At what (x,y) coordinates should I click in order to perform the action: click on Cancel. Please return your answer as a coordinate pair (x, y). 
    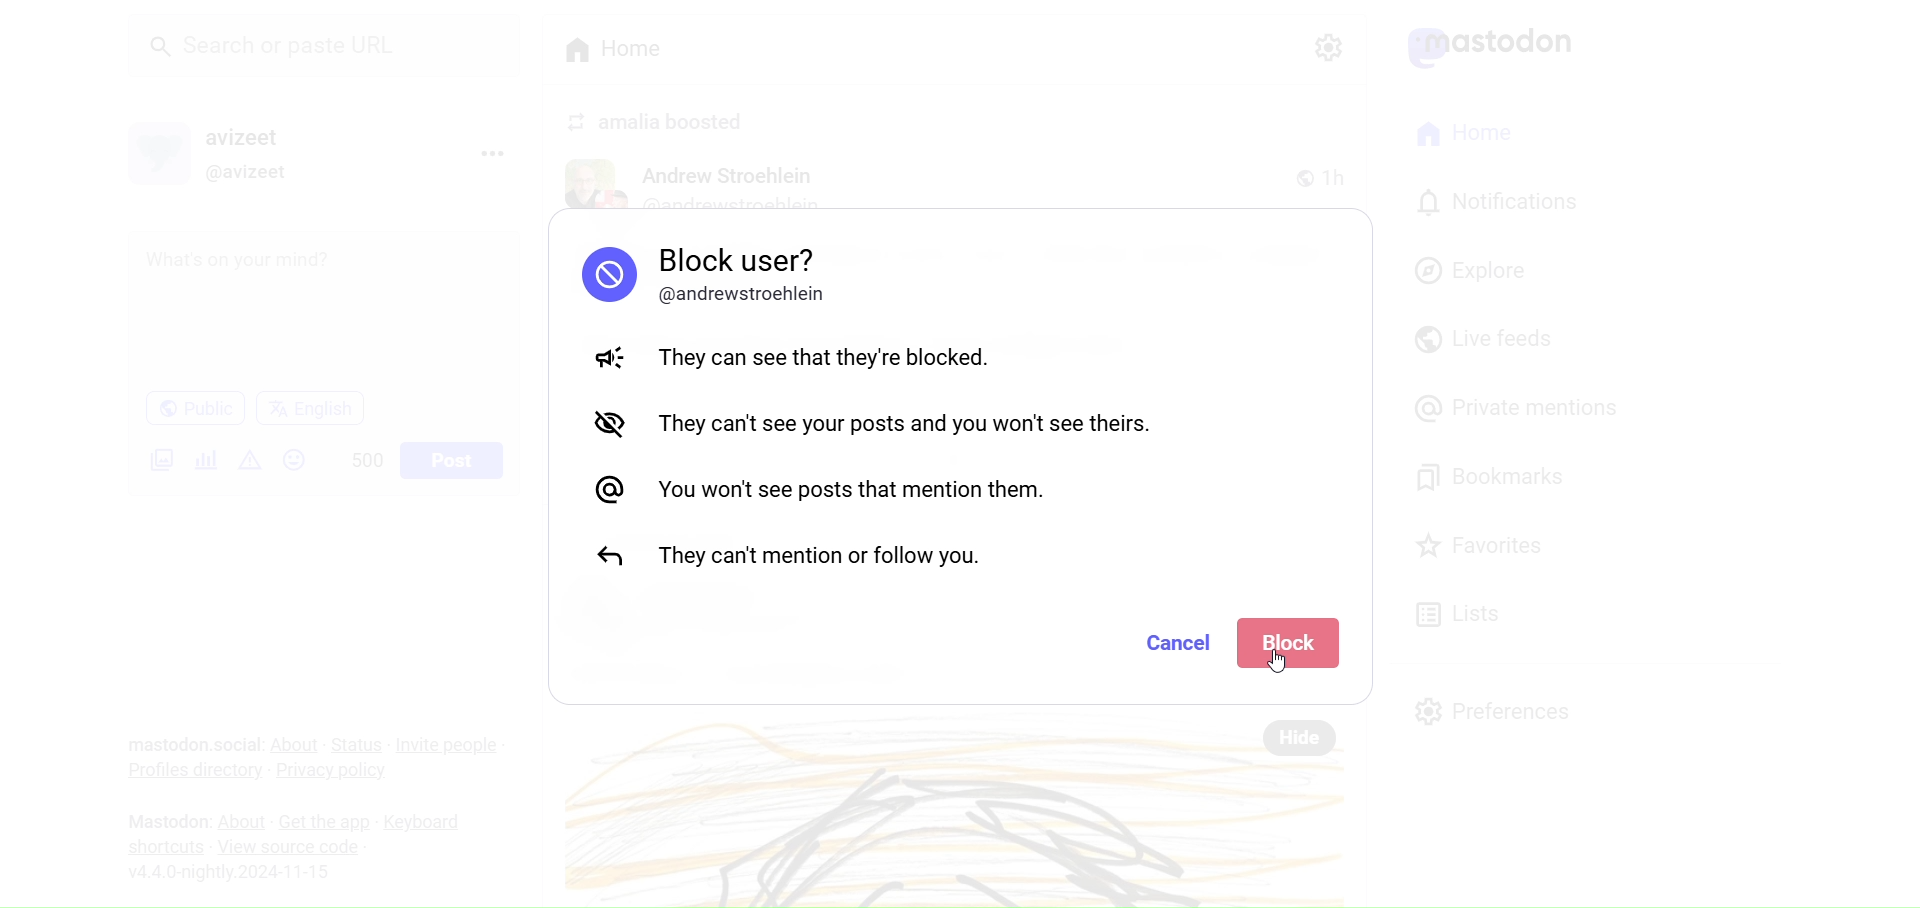
    Looking at the image, I should click on (1181, 641).